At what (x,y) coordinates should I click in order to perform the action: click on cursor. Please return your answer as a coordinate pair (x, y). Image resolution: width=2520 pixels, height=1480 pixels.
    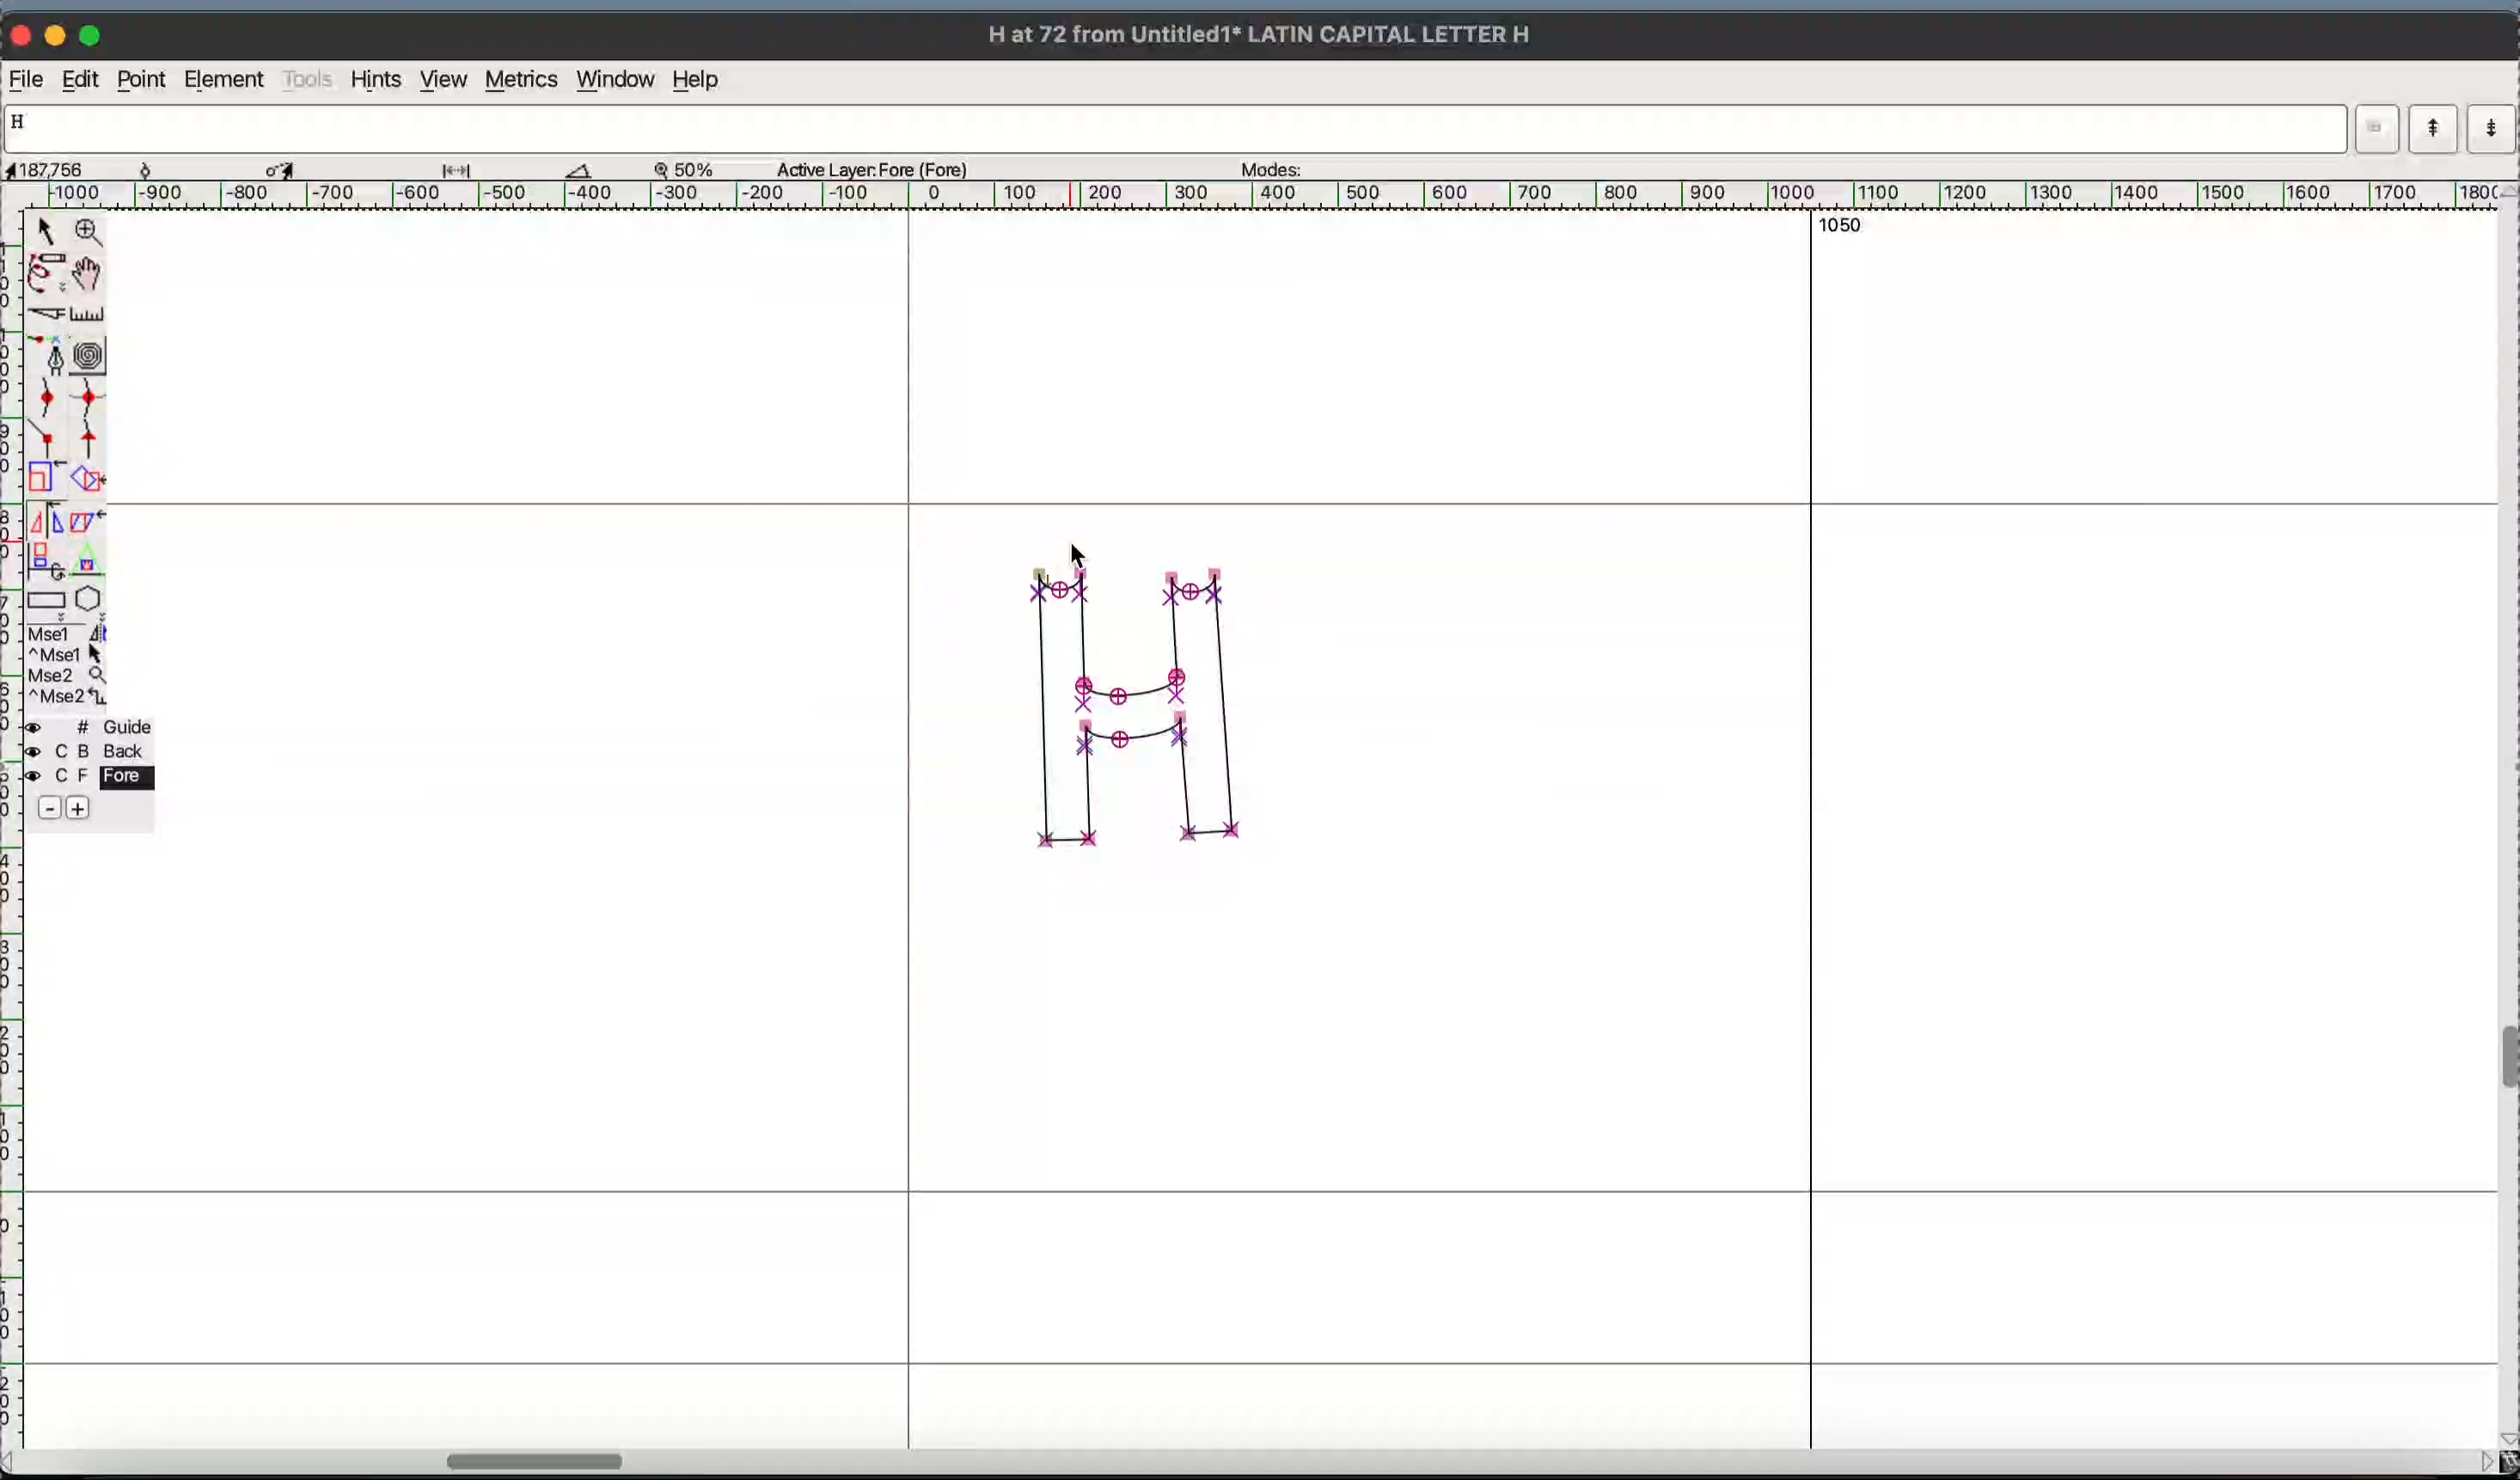
    Looking at the image, I should click on (1077, 552).